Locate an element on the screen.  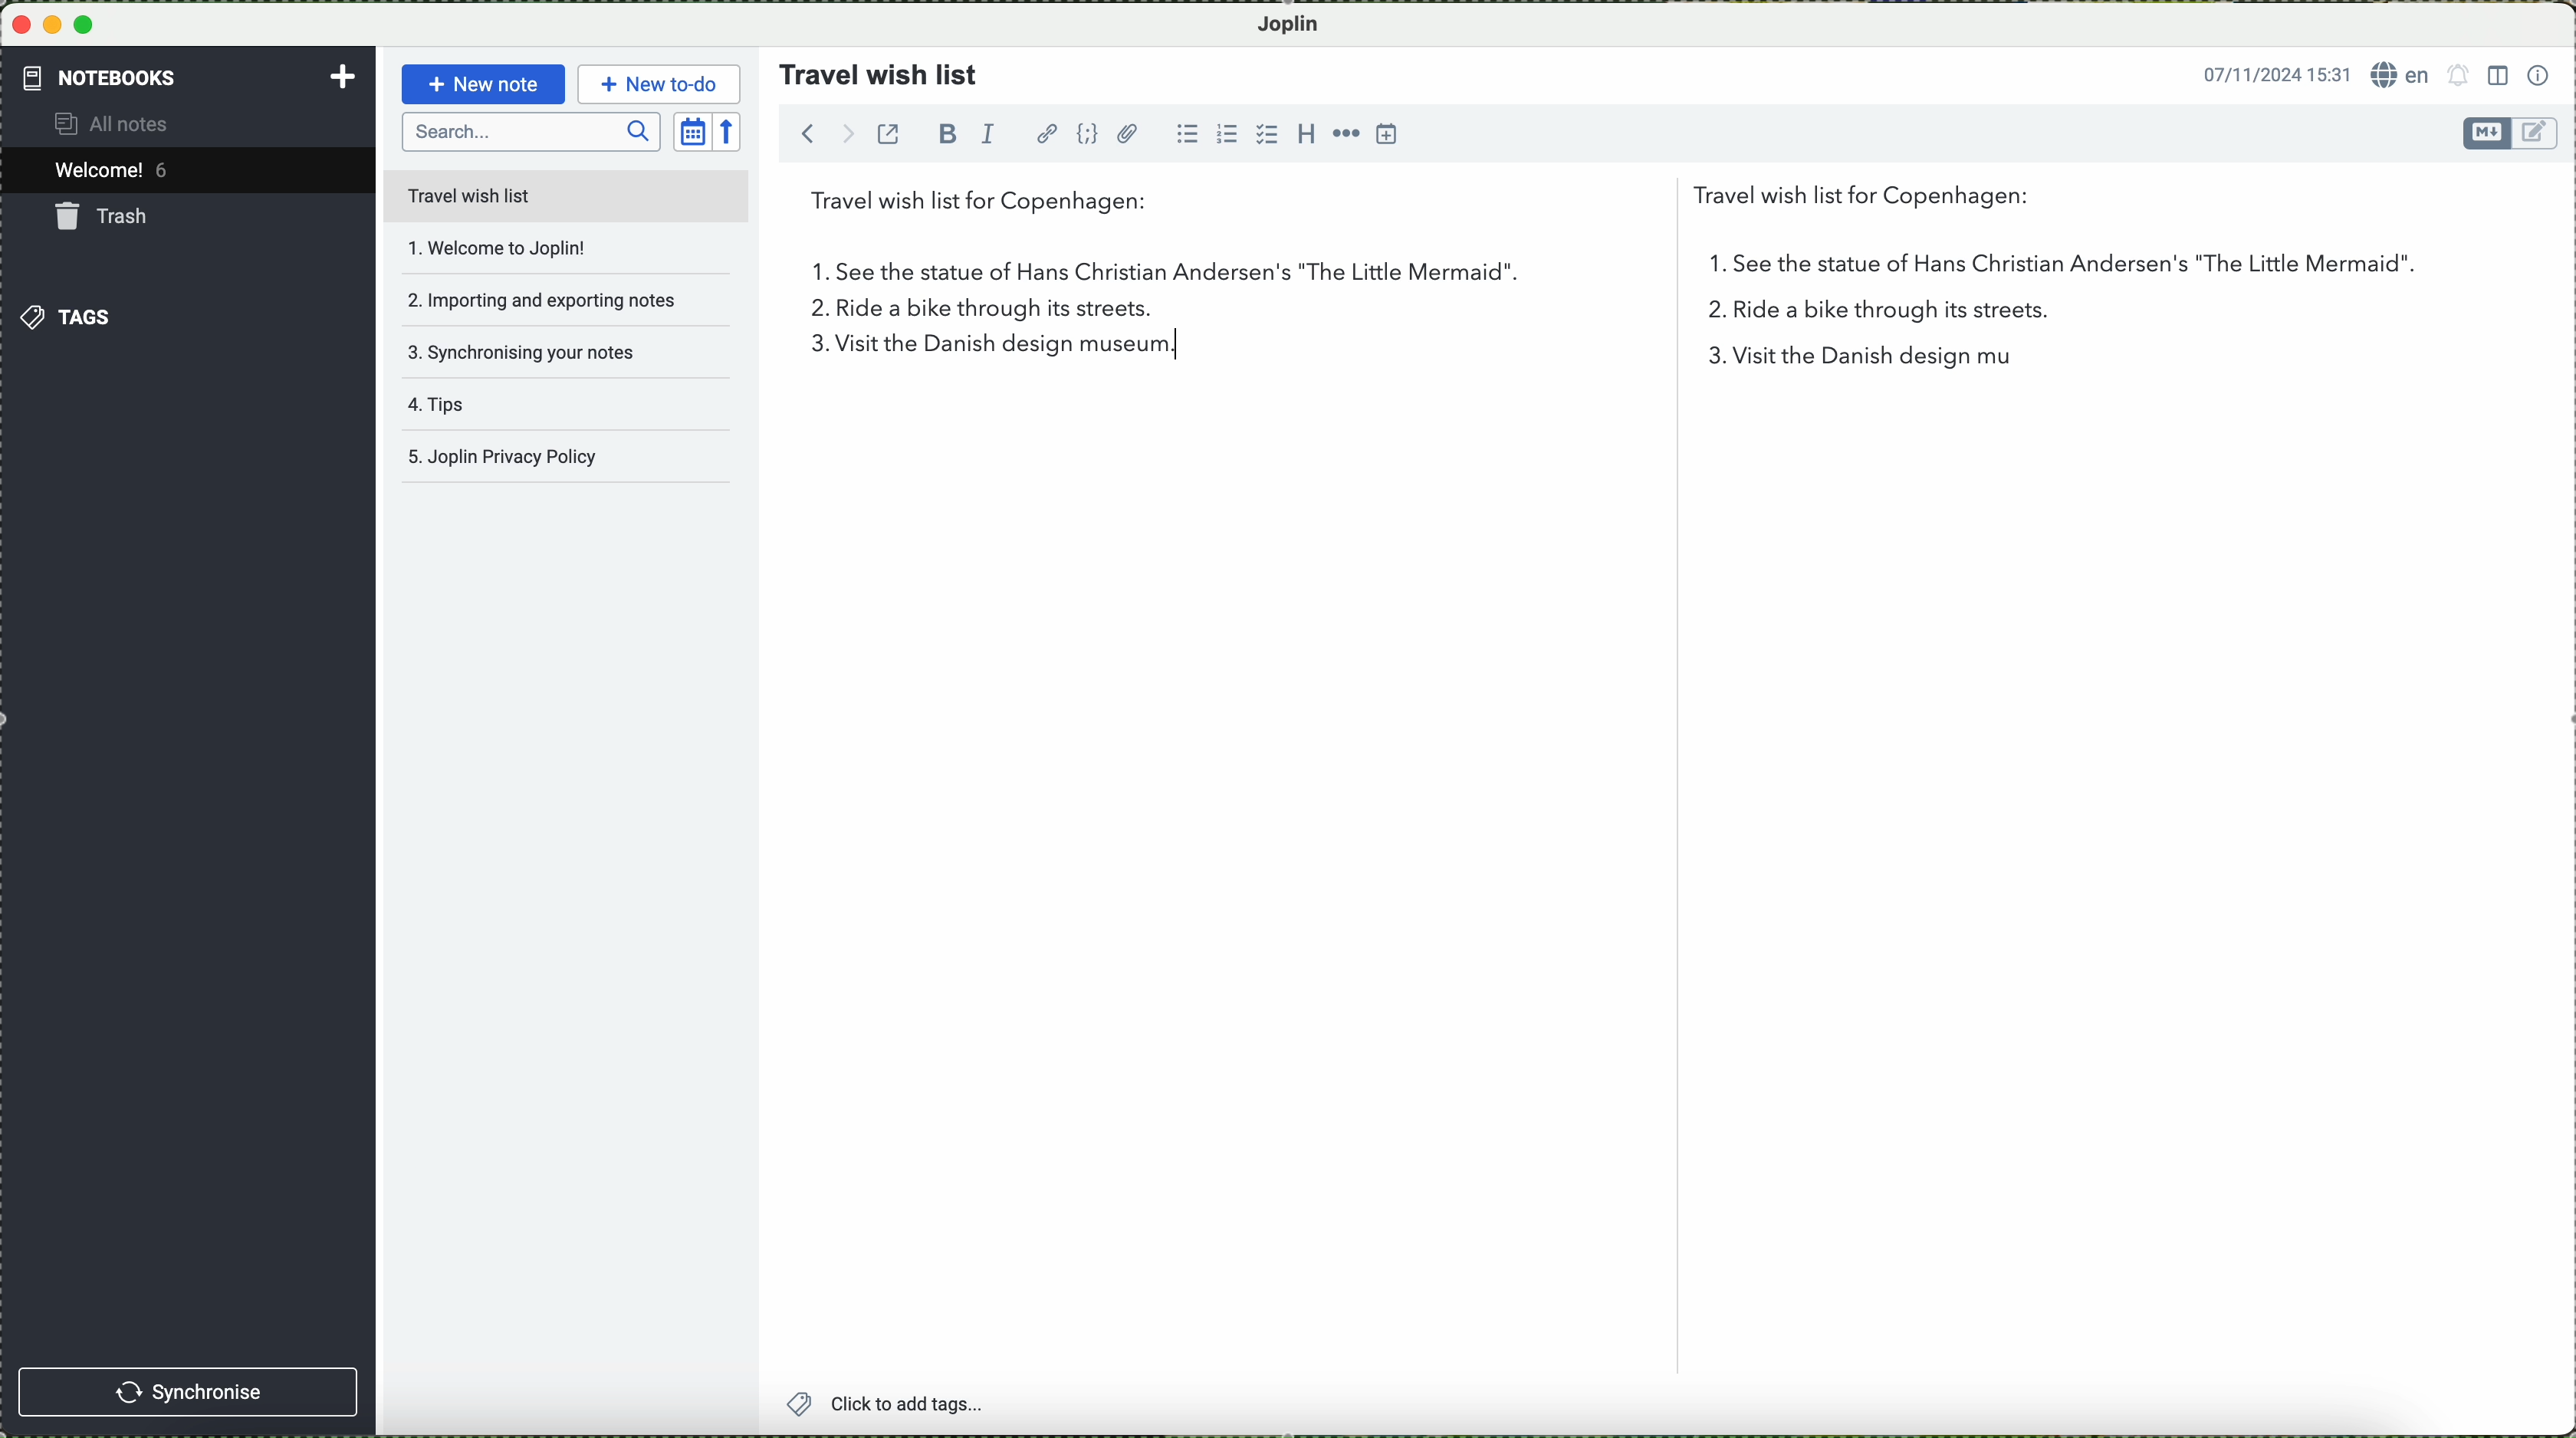
travel wish list for Copenhagen: is located at coordinates (1431, 205).